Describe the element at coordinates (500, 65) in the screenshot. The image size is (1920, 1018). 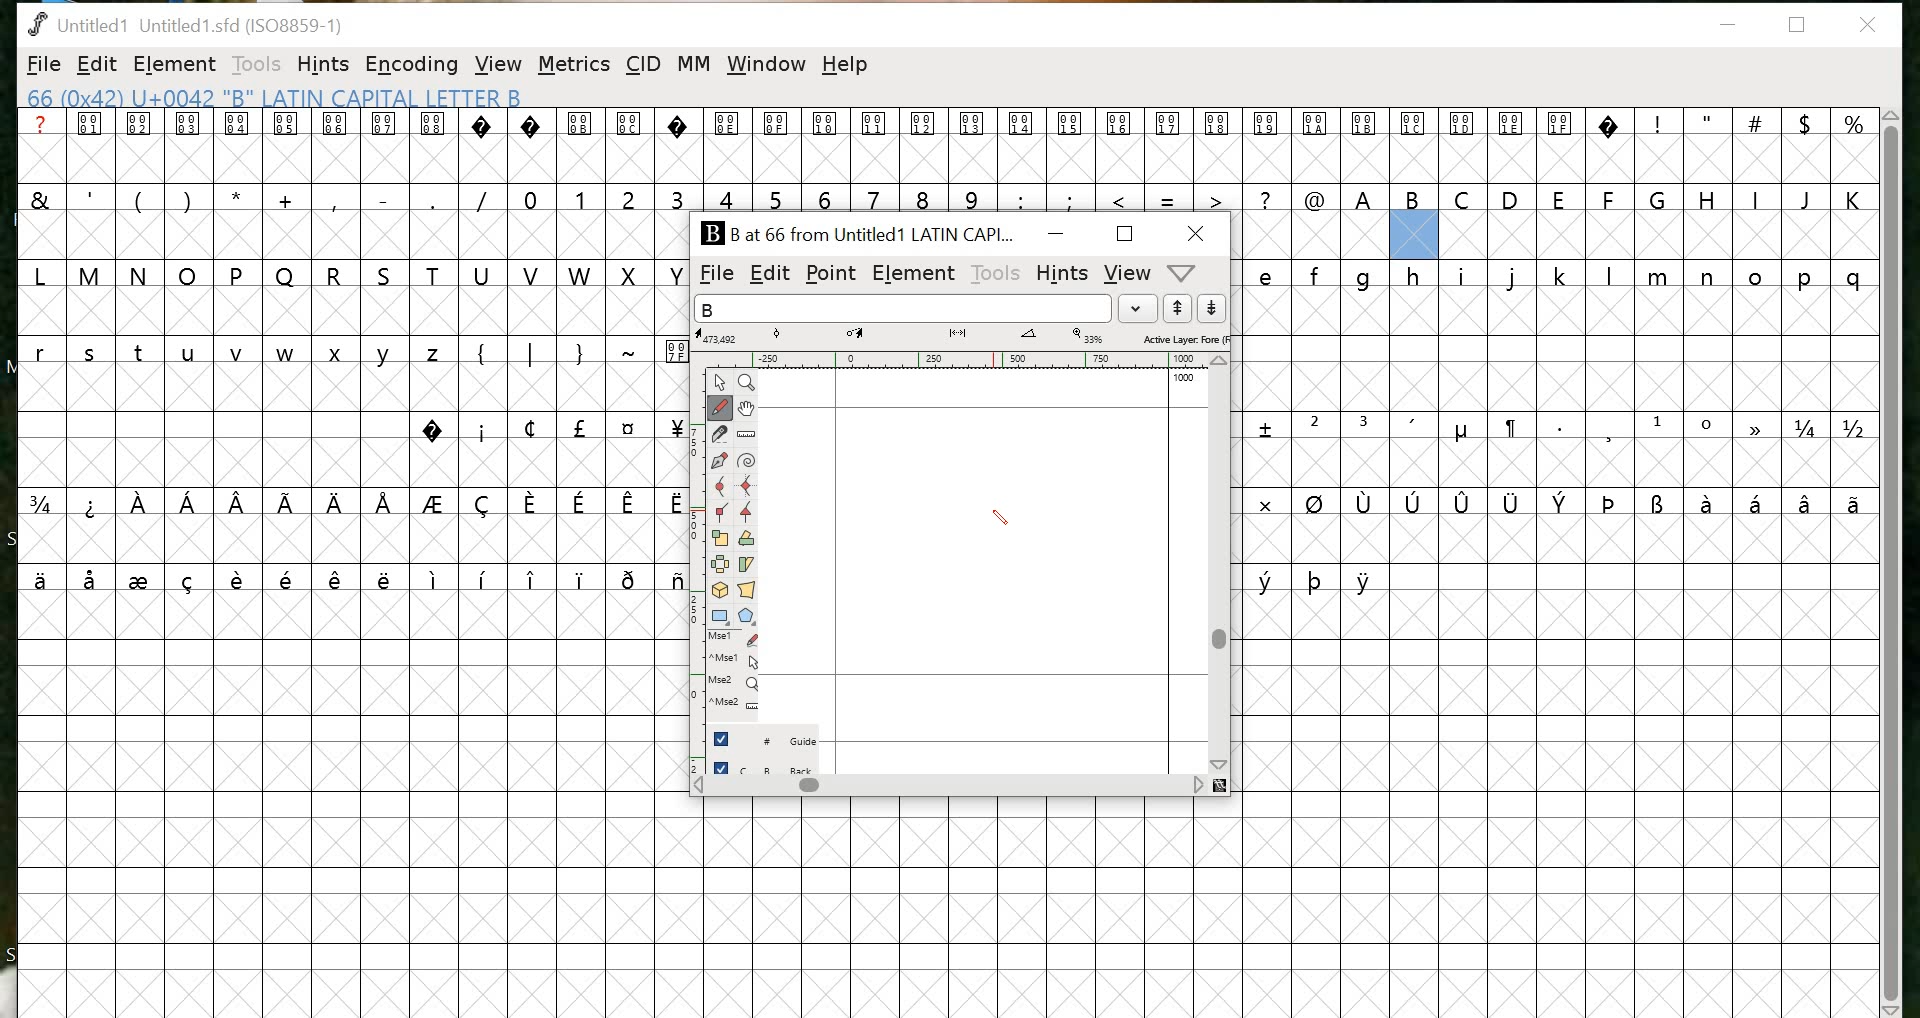
I see `VIEW` at that location.